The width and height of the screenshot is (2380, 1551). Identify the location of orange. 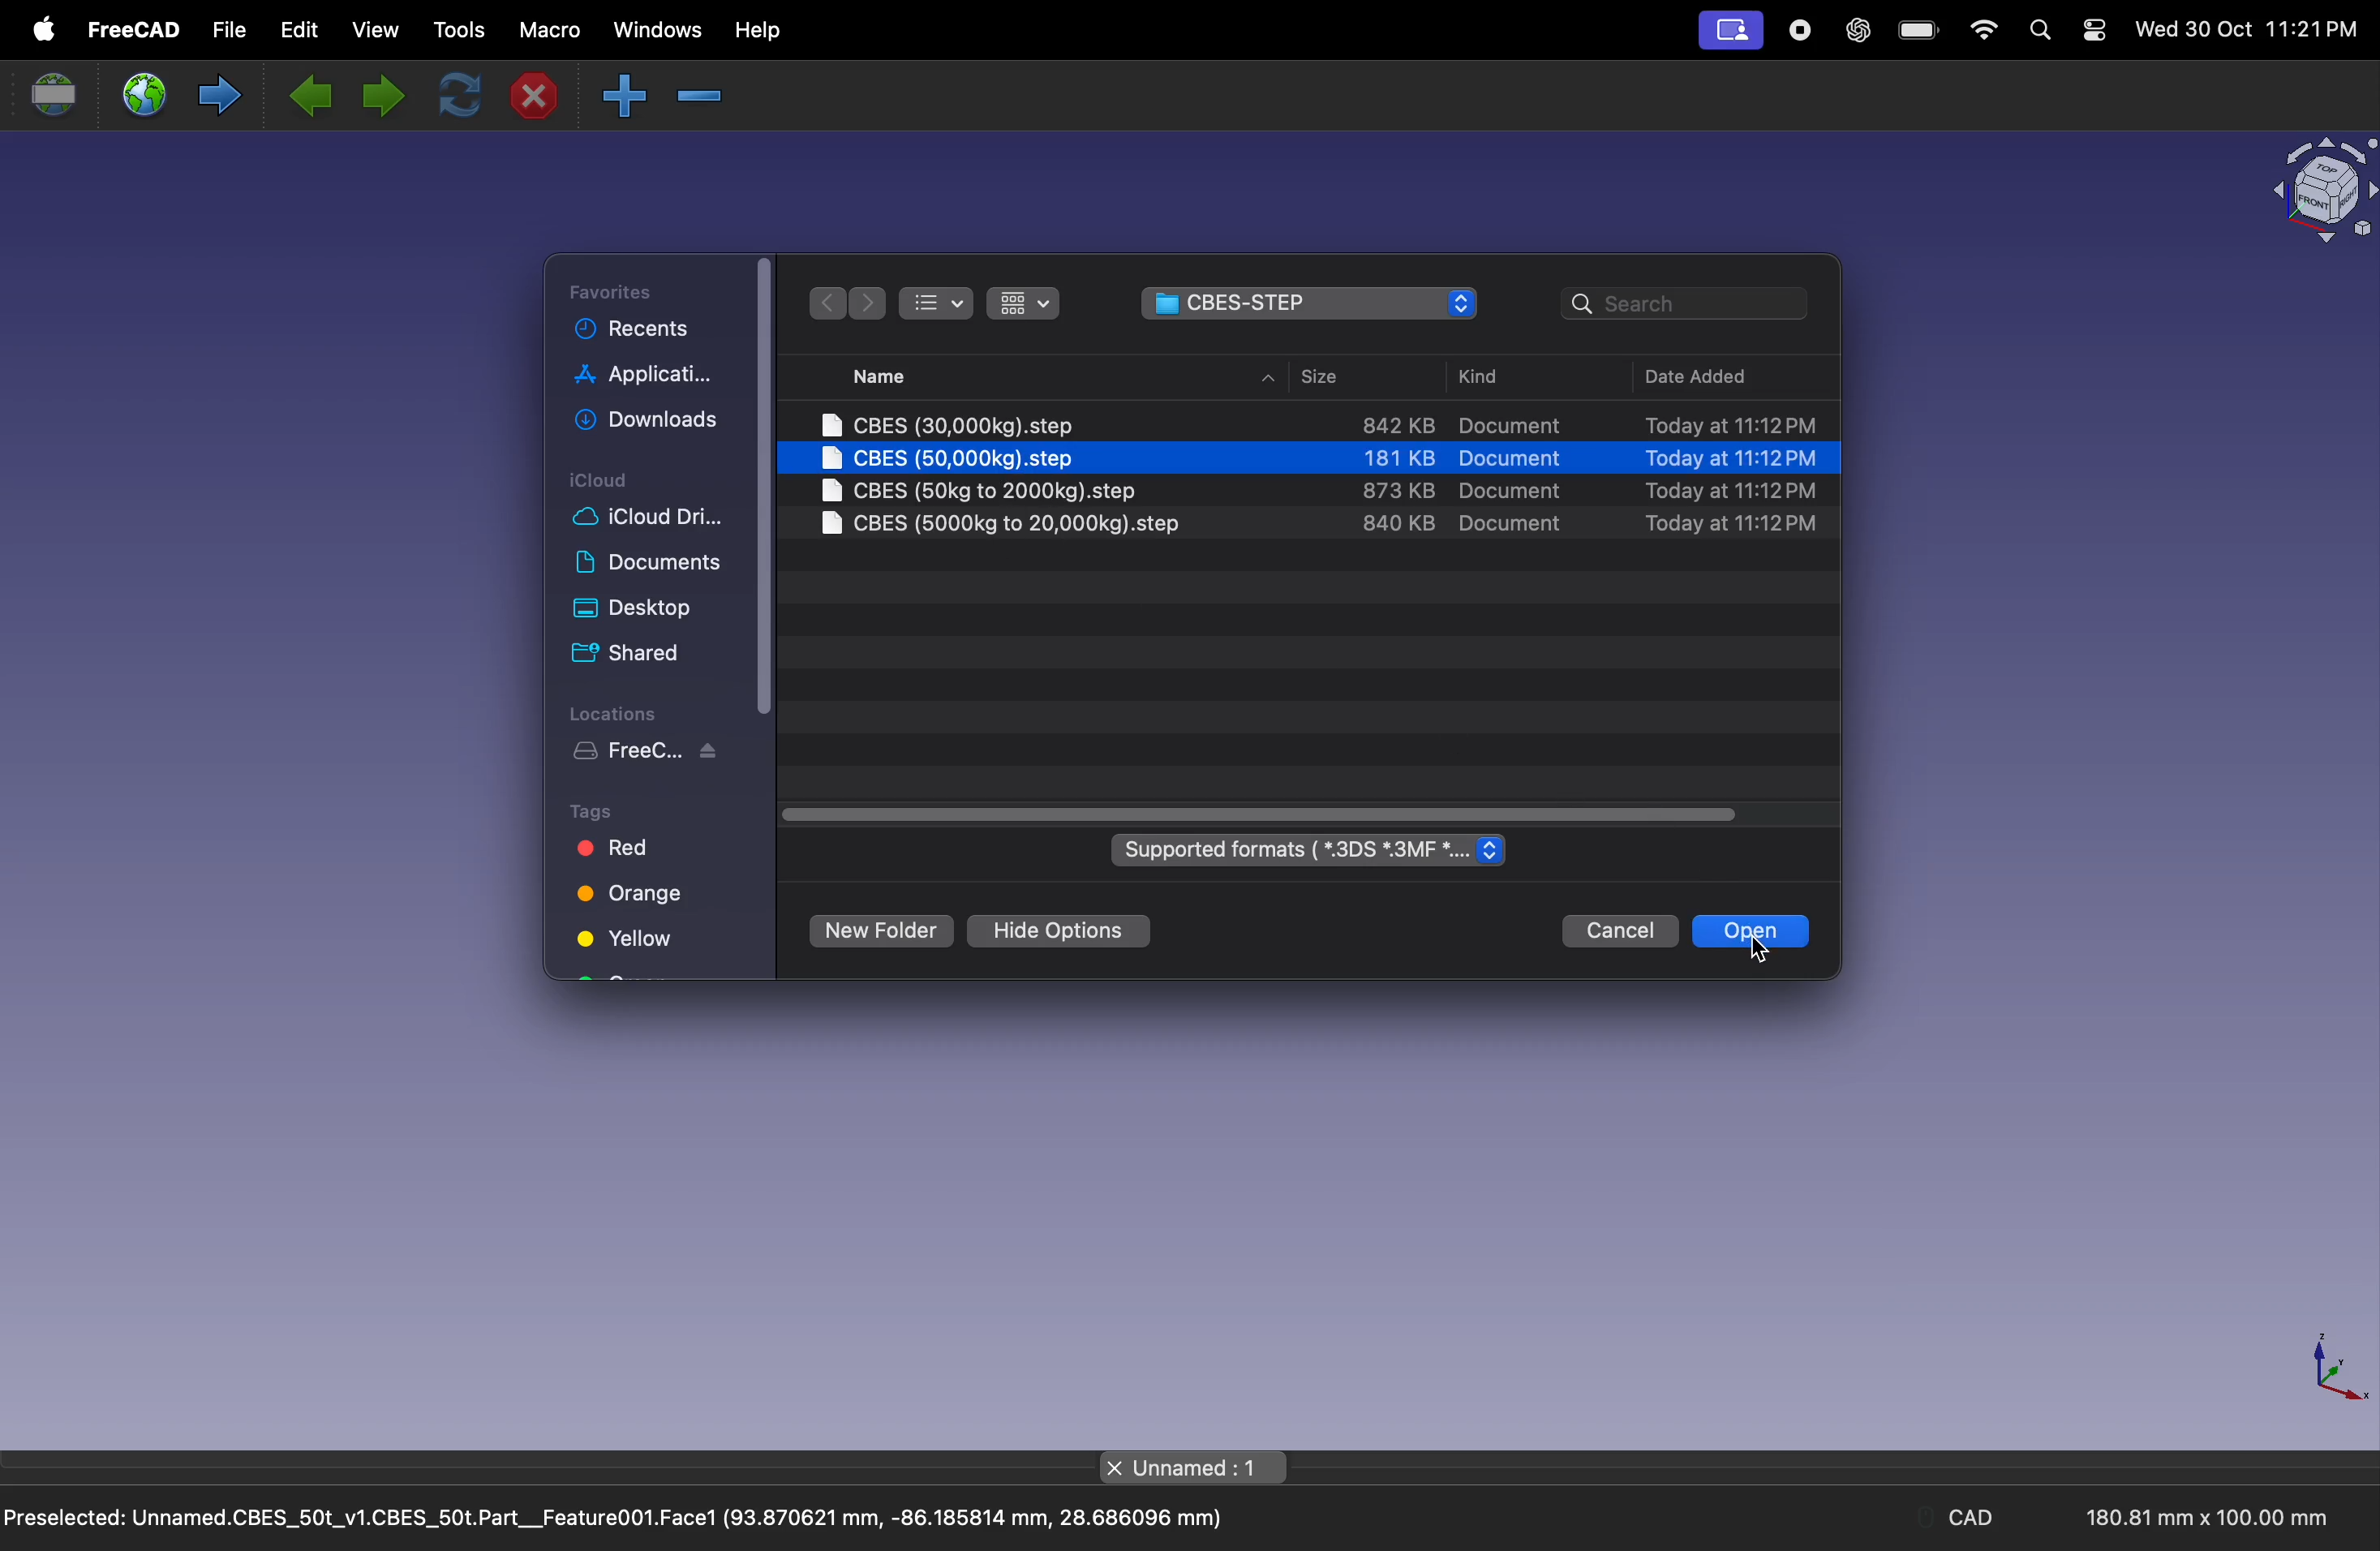
(637, 902).